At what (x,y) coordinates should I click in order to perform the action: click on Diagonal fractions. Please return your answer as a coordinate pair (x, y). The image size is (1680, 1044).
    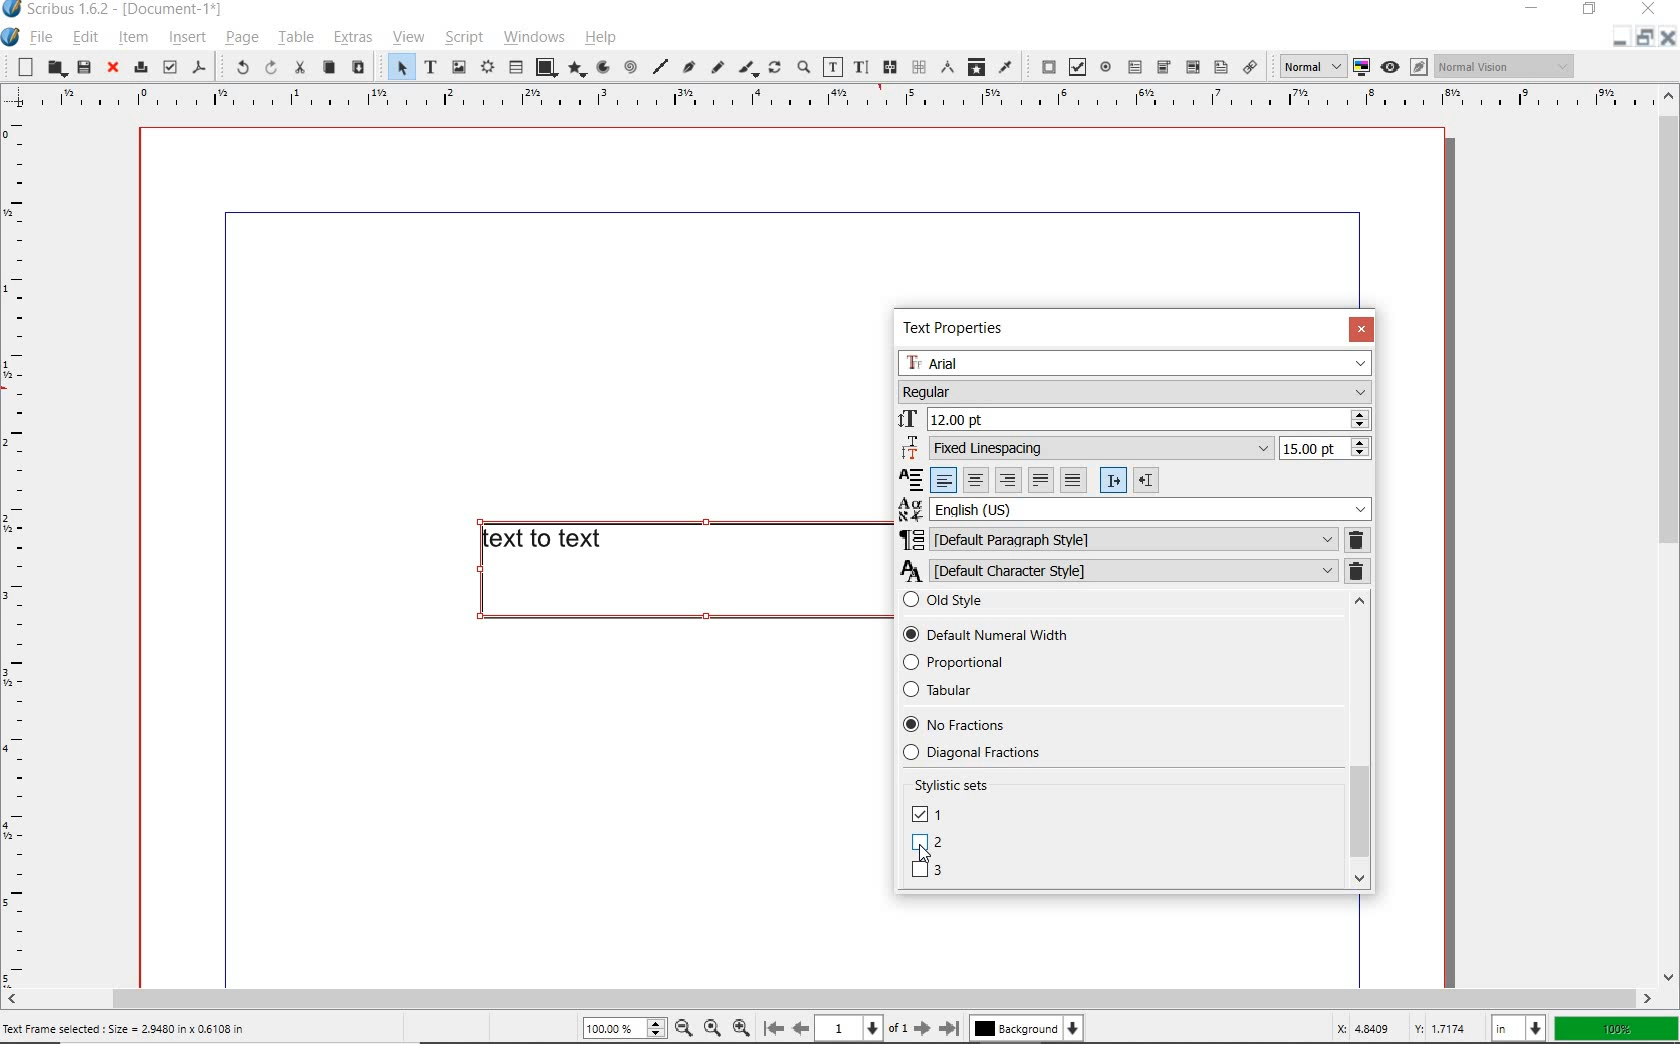
    Looking at the image, I should click on (1003, 752).